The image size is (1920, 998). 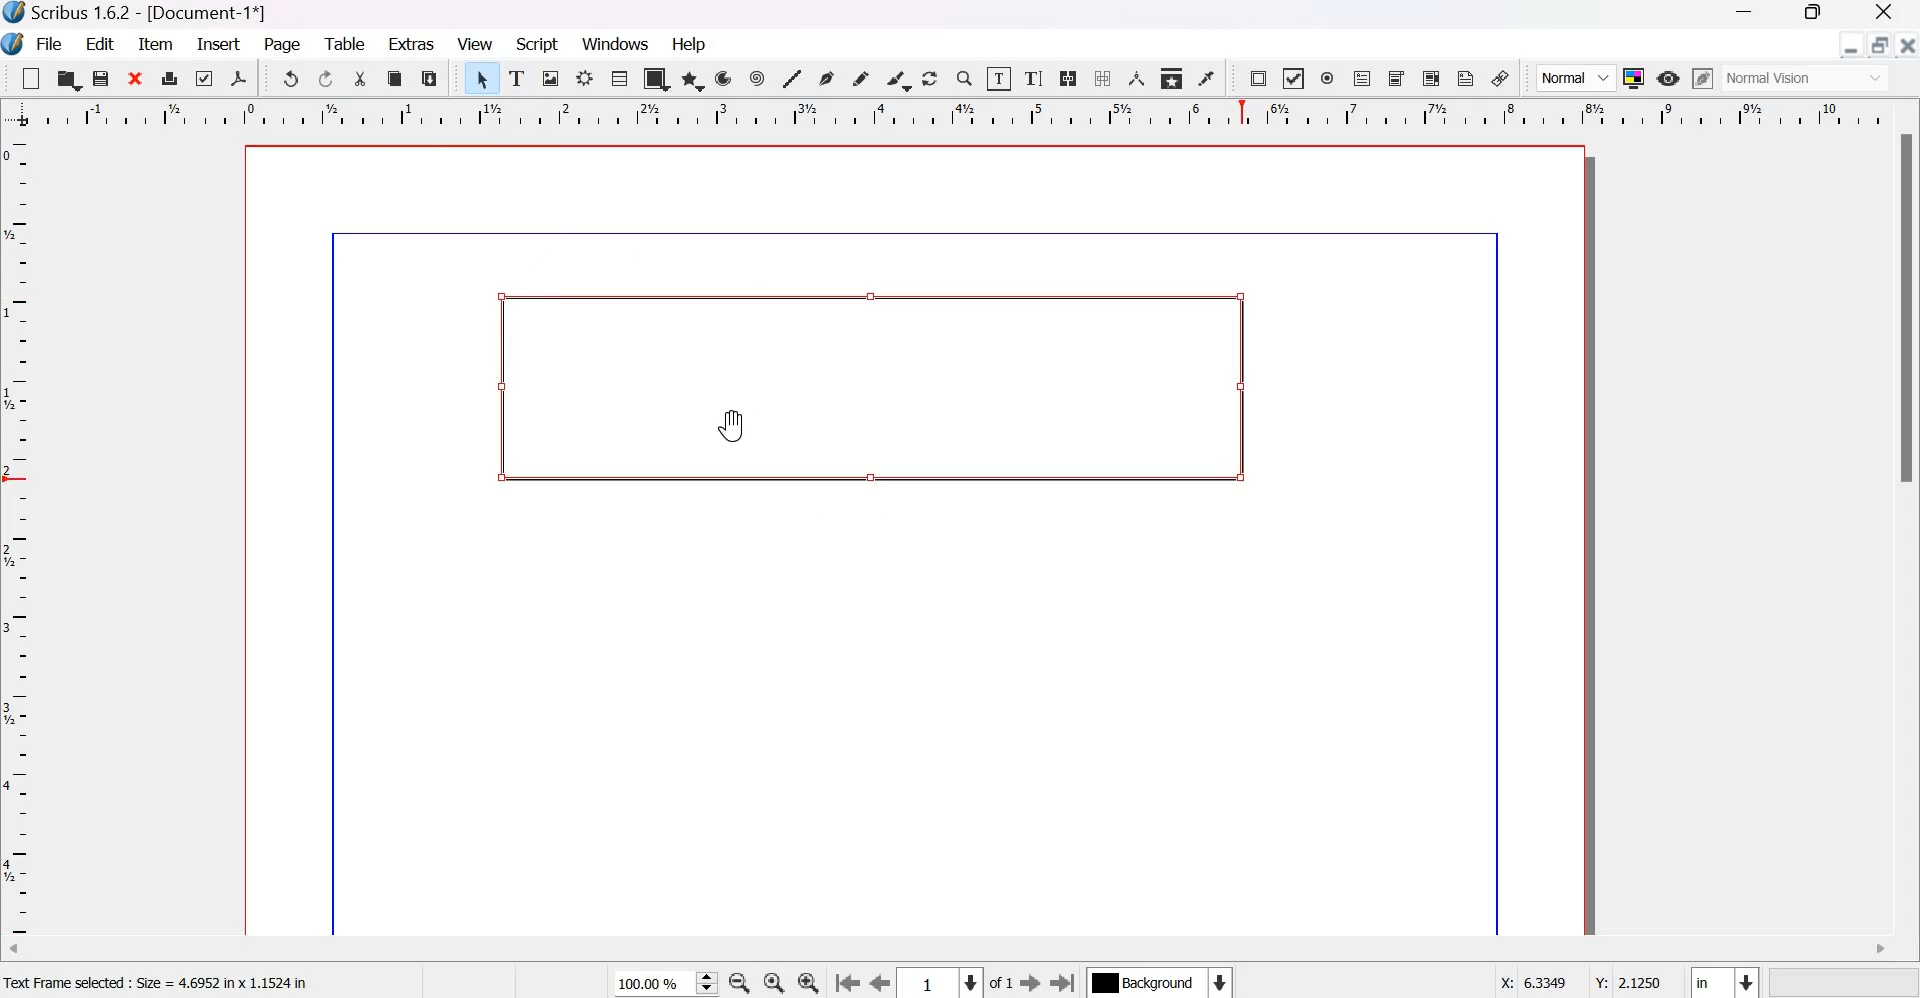 I want to click on Freehand line, so click(x=860, y=79).